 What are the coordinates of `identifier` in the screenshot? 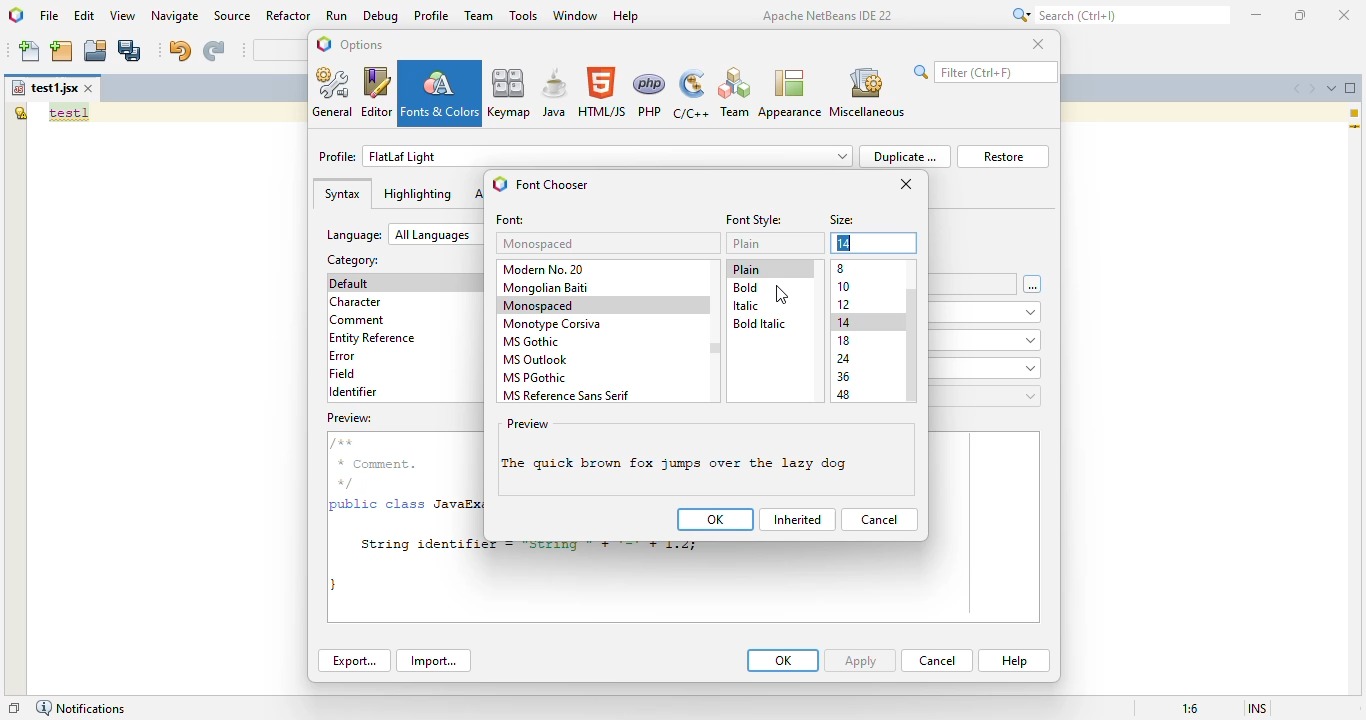 It's located at (353, 392).